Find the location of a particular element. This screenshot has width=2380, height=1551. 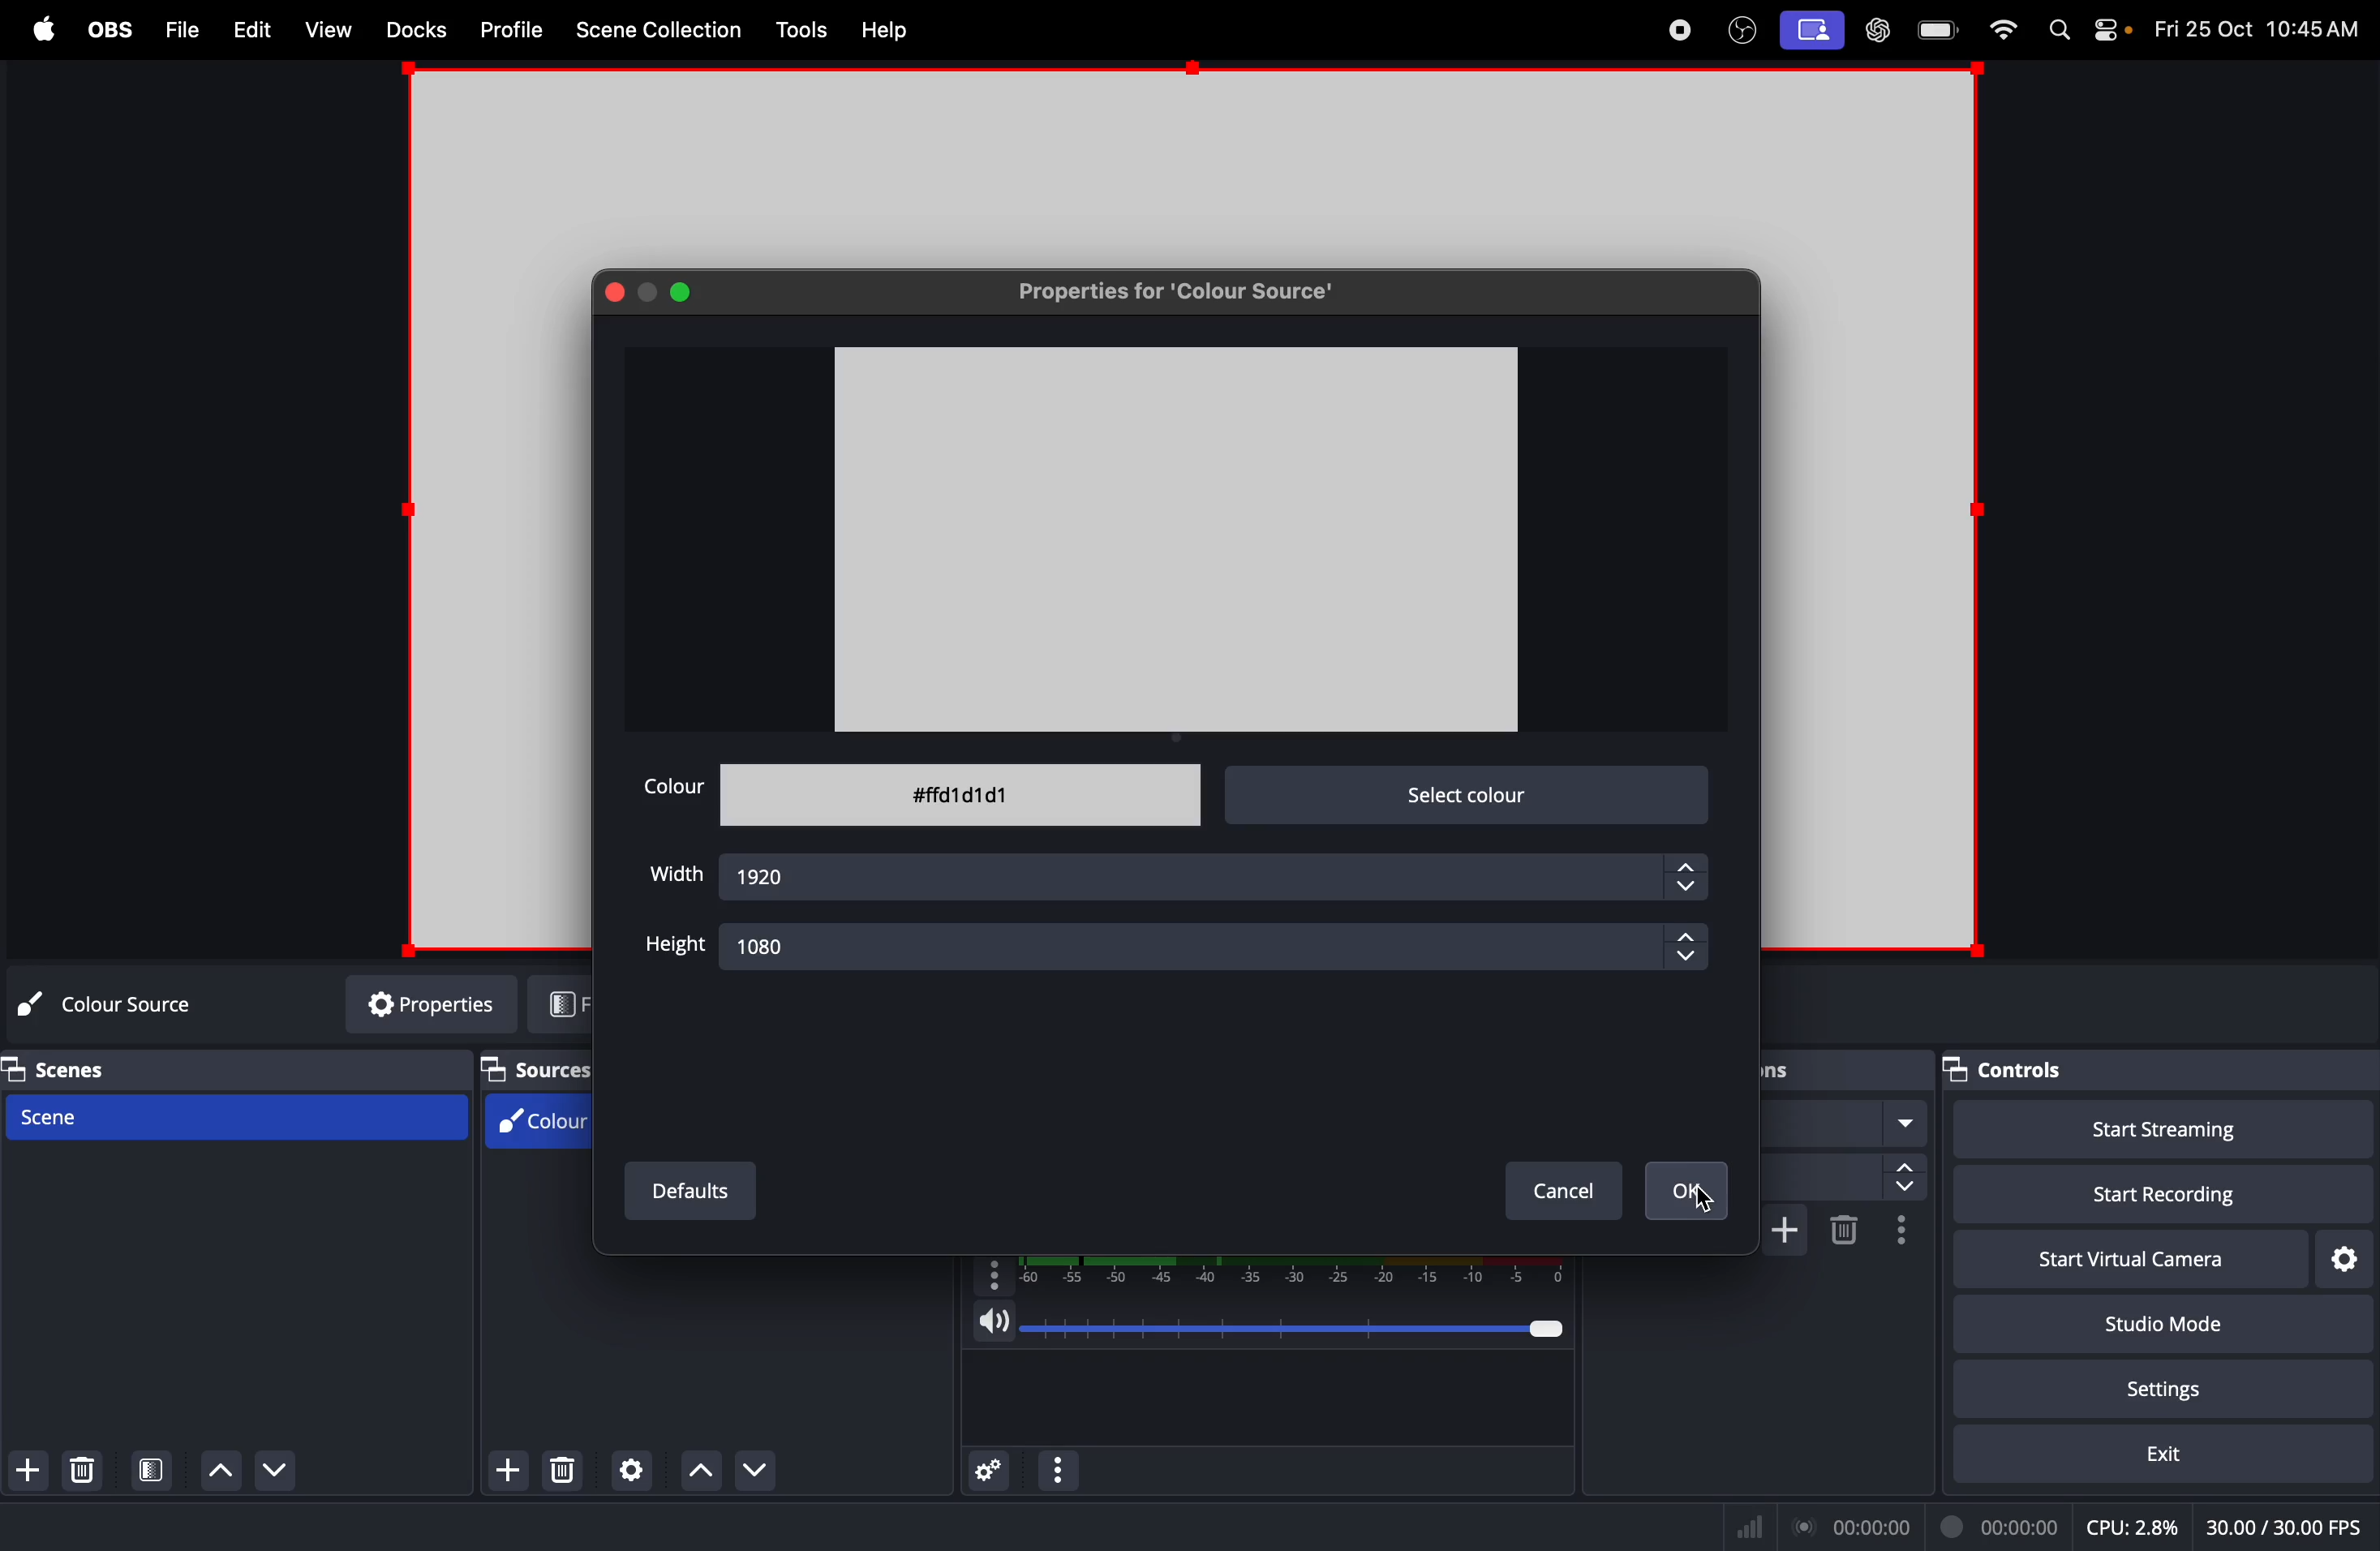

Profile is located at coordinates (511, 31).